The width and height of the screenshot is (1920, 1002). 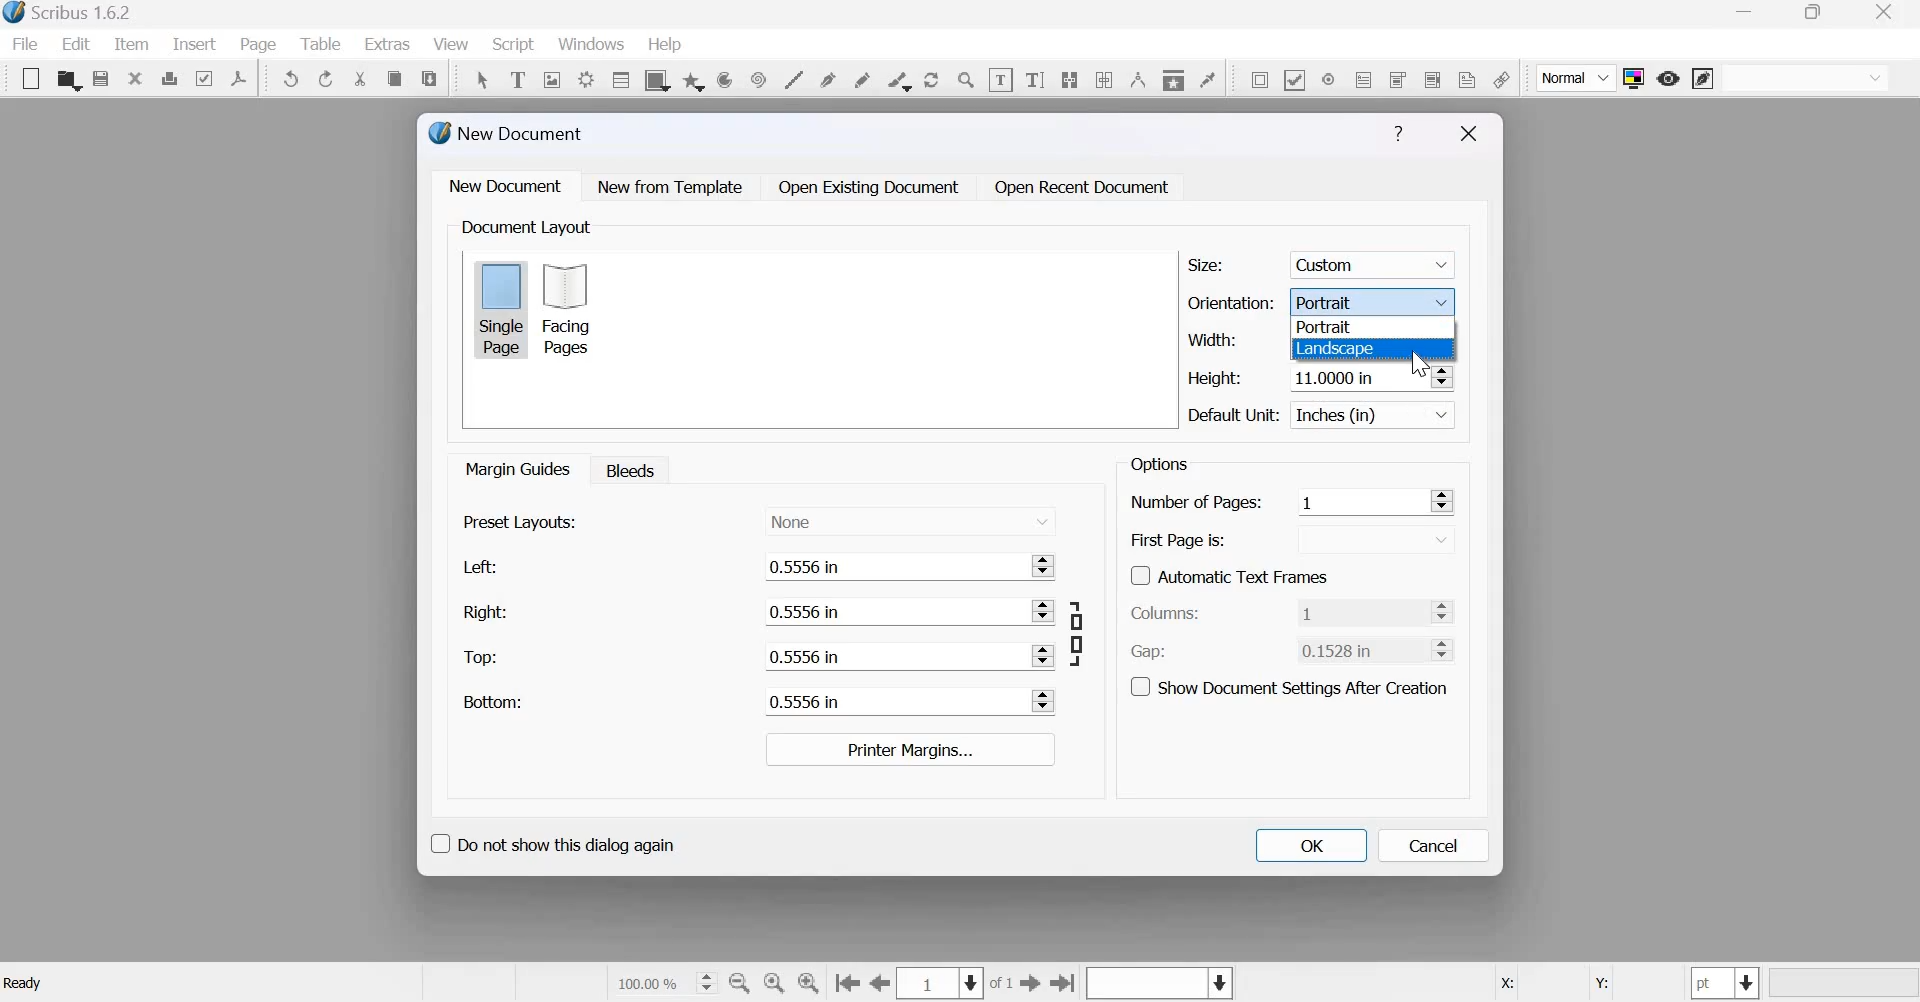 What do you see at coordinates (1327, 78) in the screenshot?
I see `PDF radio button` at bounding box center [1327, 78].